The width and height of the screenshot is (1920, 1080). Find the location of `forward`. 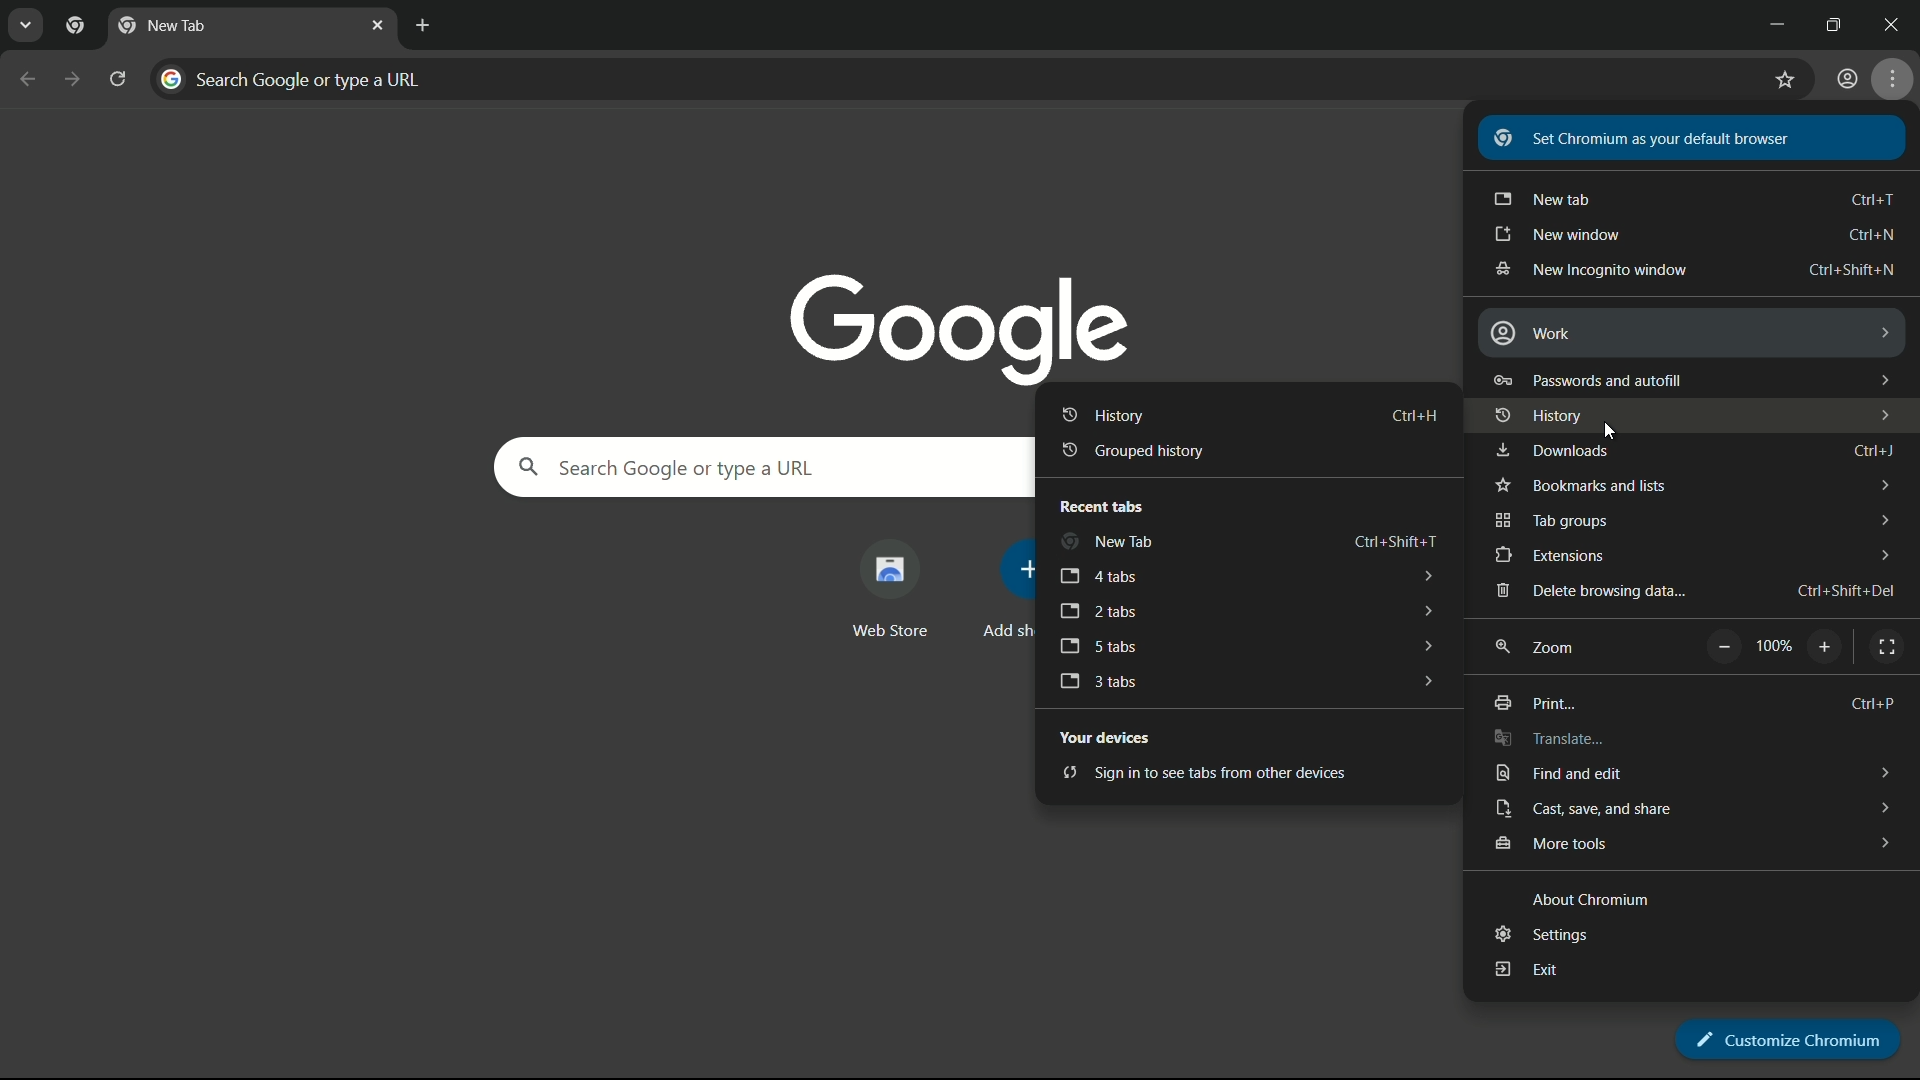

forward is located at coordinates (70, 79).